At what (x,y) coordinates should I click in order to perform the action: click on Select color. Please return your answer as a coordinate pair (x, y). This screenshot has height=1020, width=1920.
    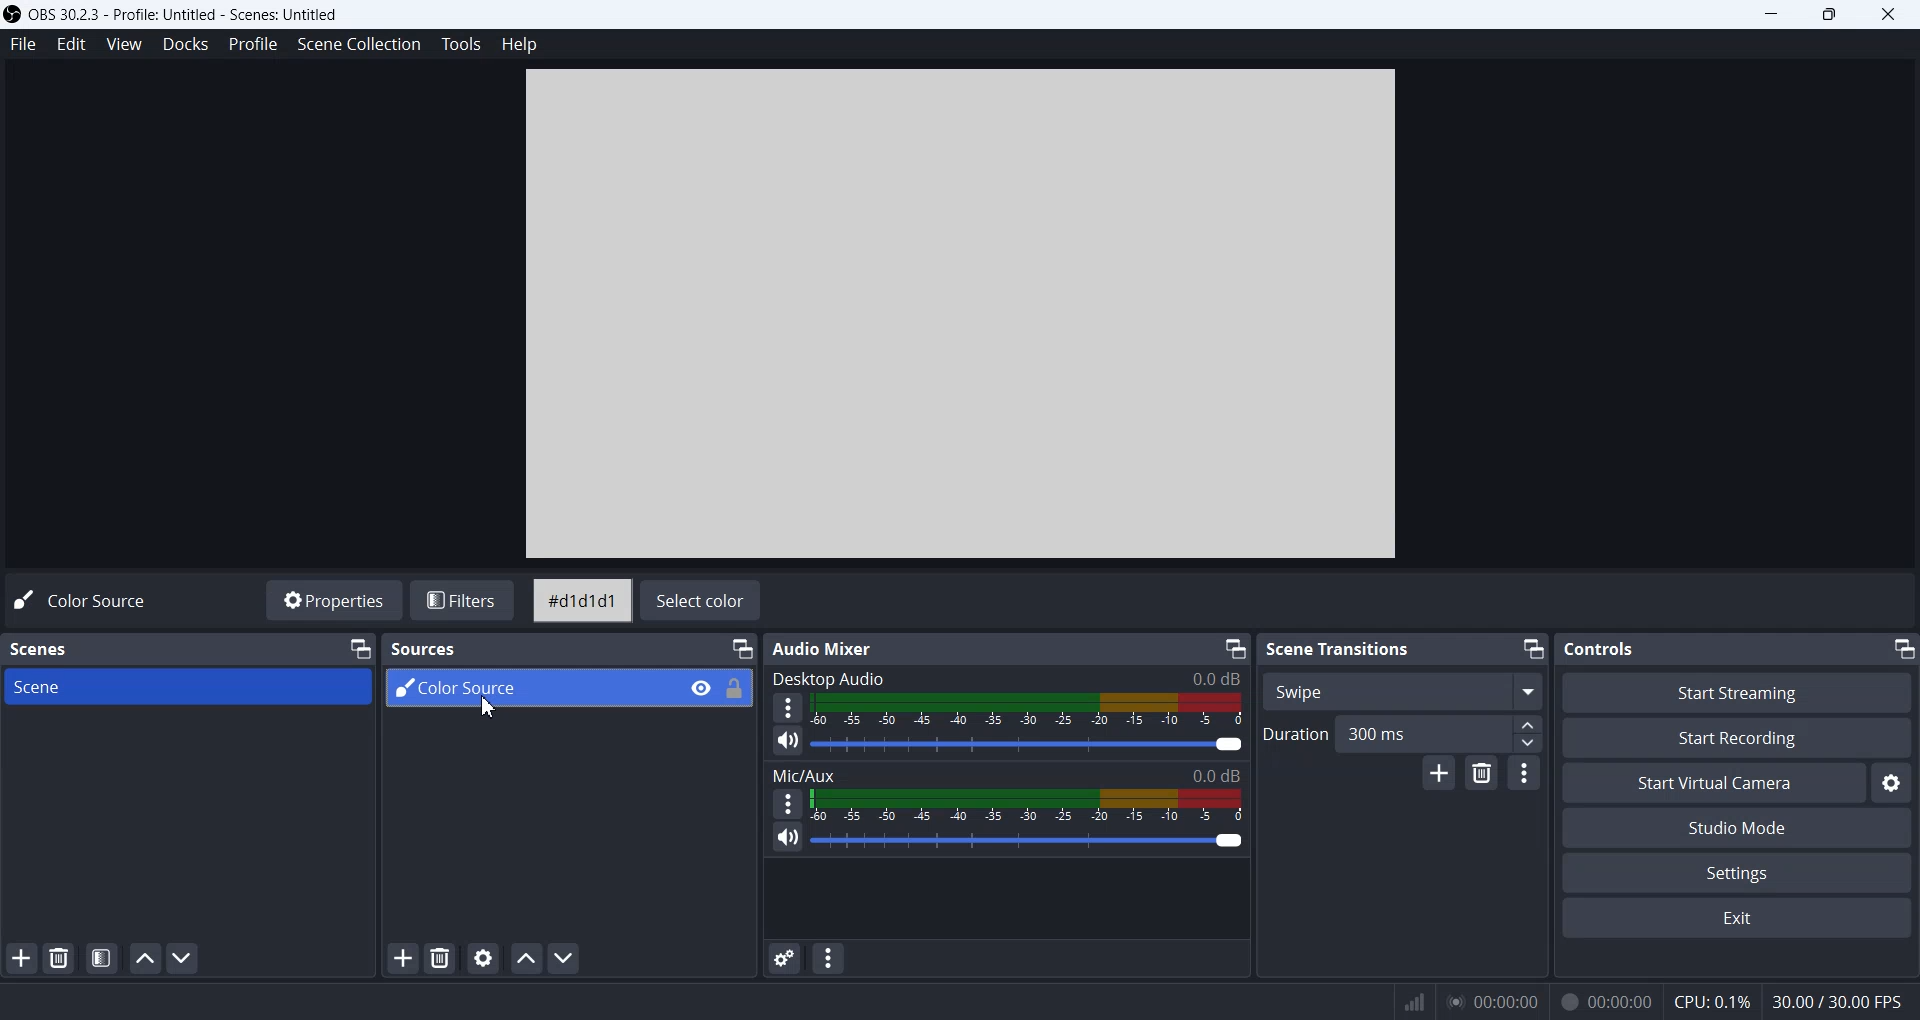
    Looking at the image, I should click on (705, 600).